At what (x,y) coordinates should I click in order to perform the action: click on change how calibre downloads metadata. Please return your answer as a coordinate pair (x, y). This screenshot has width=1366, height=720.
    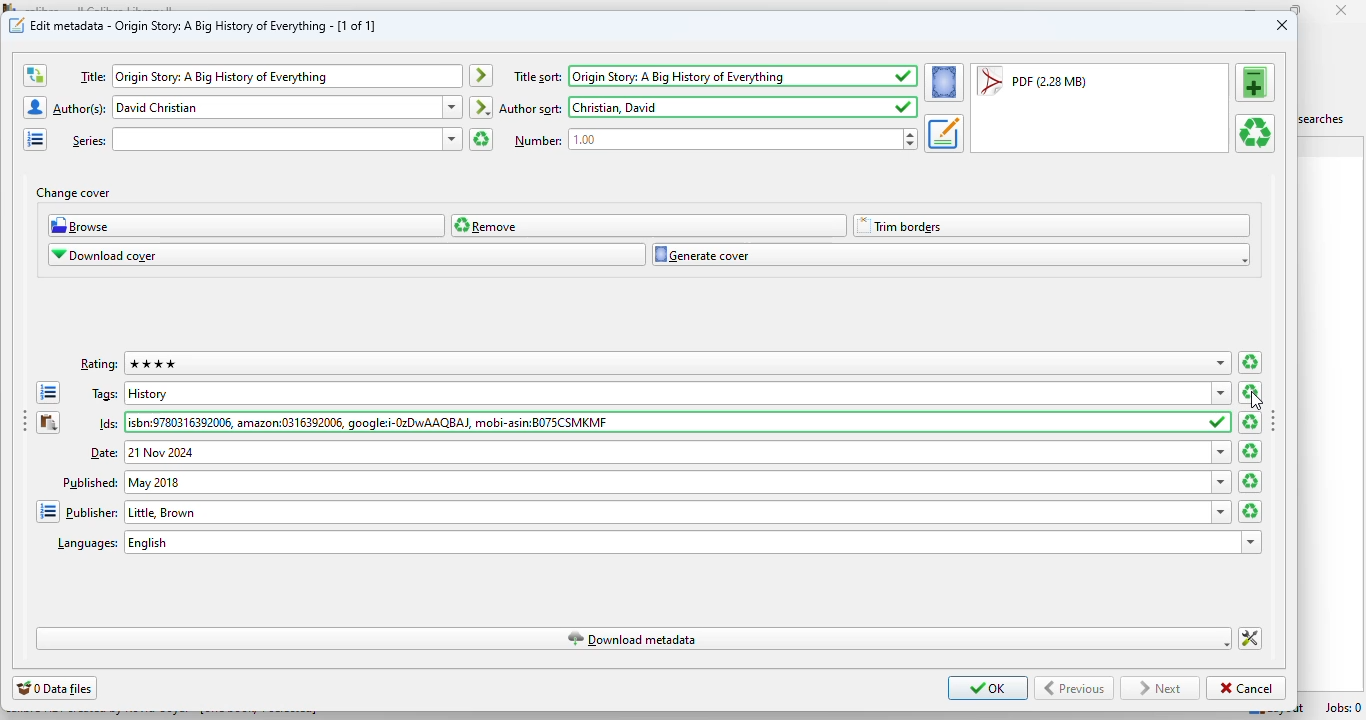
    Looking at the image, I should click on (1250, 639).